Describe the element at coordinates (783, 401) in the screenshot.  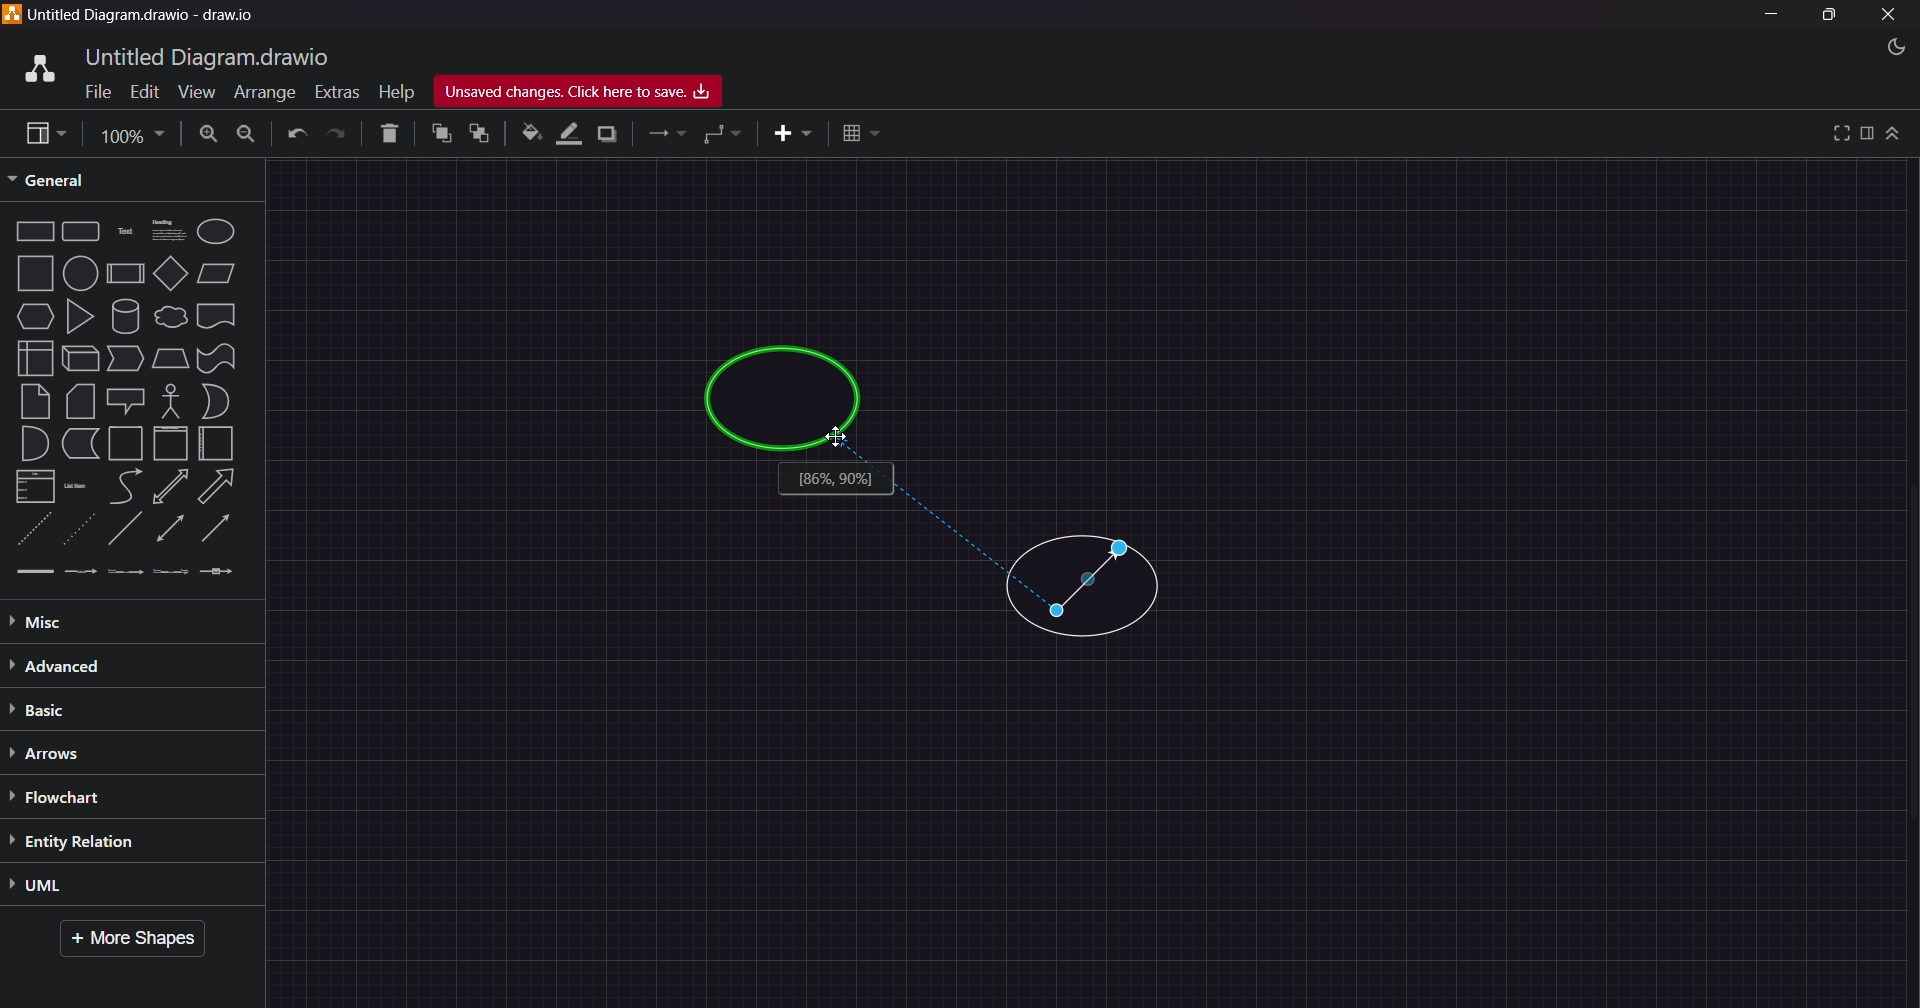
I see `circle` at that location.